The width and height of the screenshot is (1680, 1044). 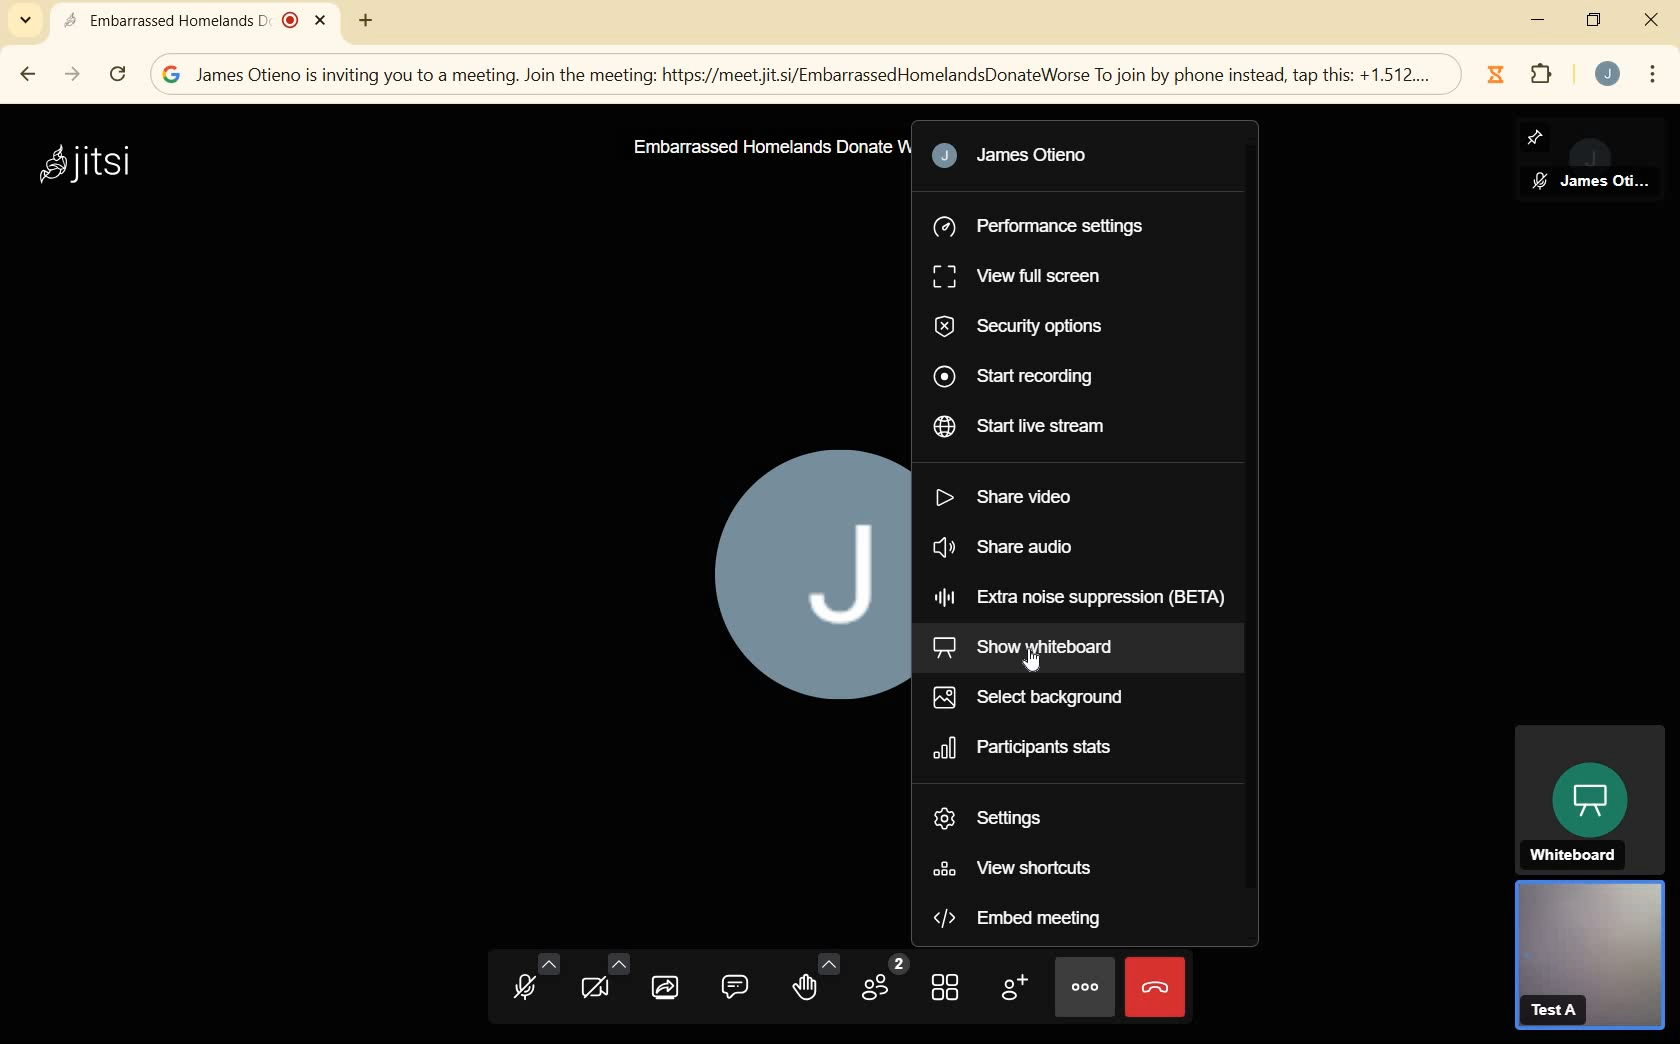 I want to click on camera, so click(x=602, y=979).